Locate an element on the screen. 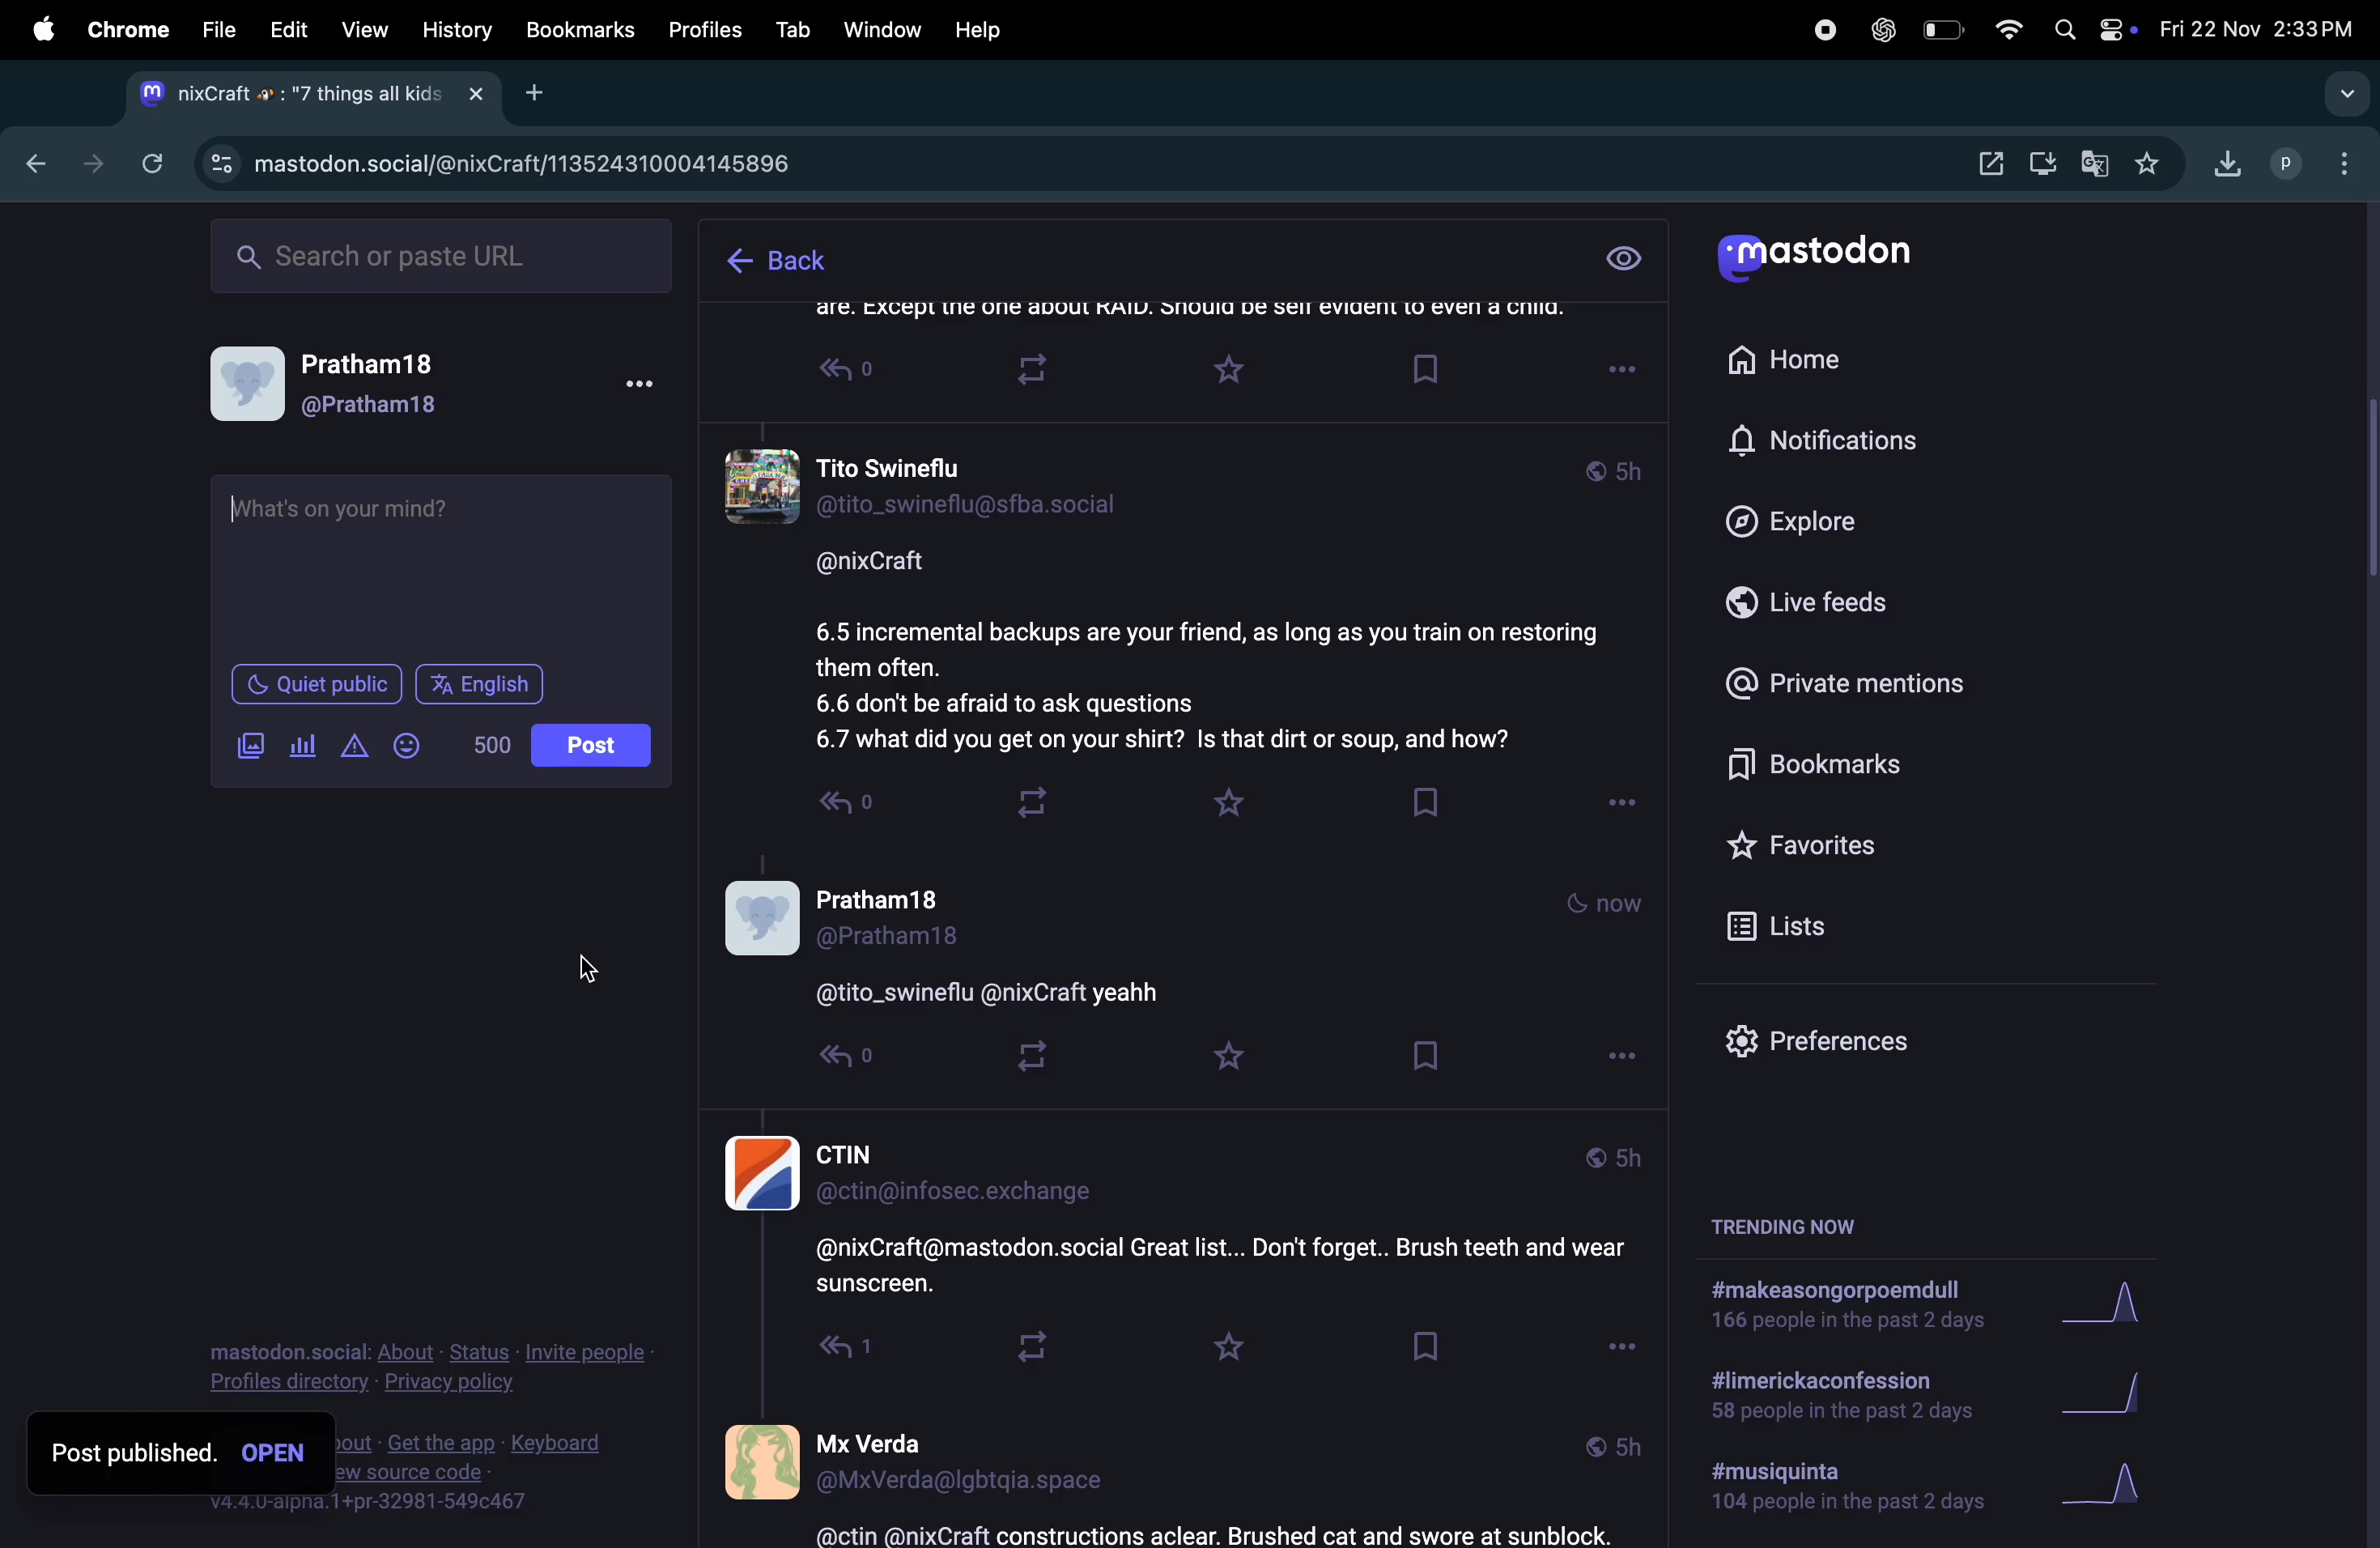 Image resolution: width=2380 pixels, height=1548 pixels. Bookmark is located at coordinates (1428, 369).